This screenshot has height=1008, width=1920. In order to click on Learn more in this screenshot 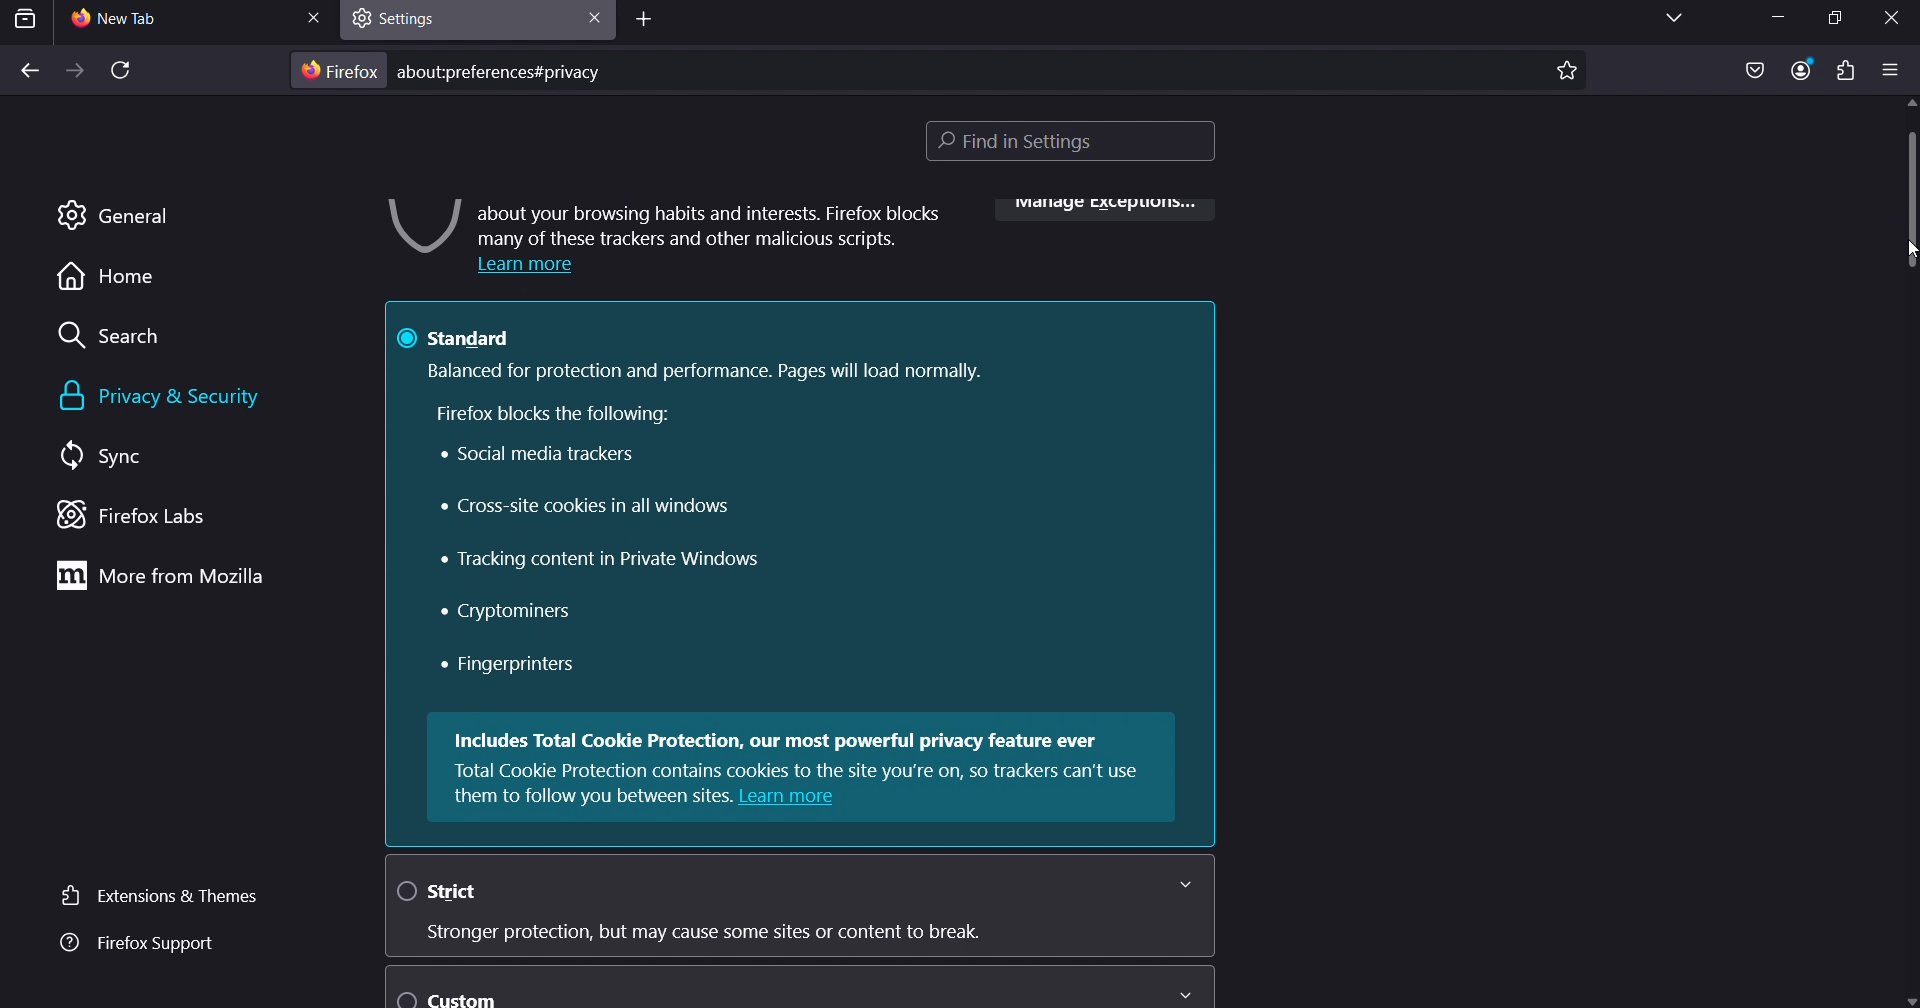, I will do `click(790, 798)`.